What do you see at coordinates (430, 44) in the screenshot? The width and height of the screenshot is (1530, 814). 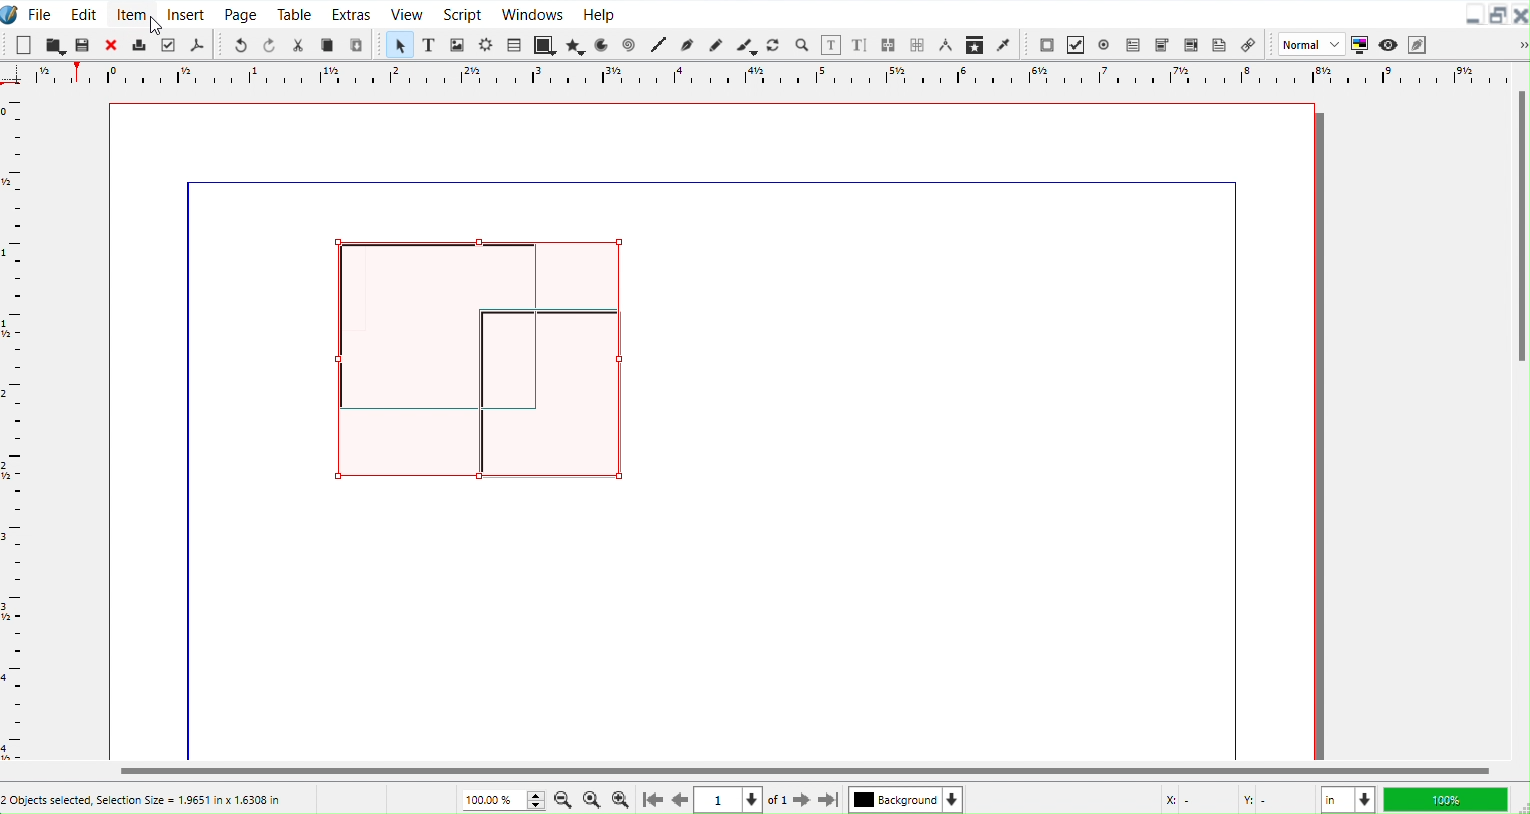 I see `Text Frame` at bounding box center [430, 44].